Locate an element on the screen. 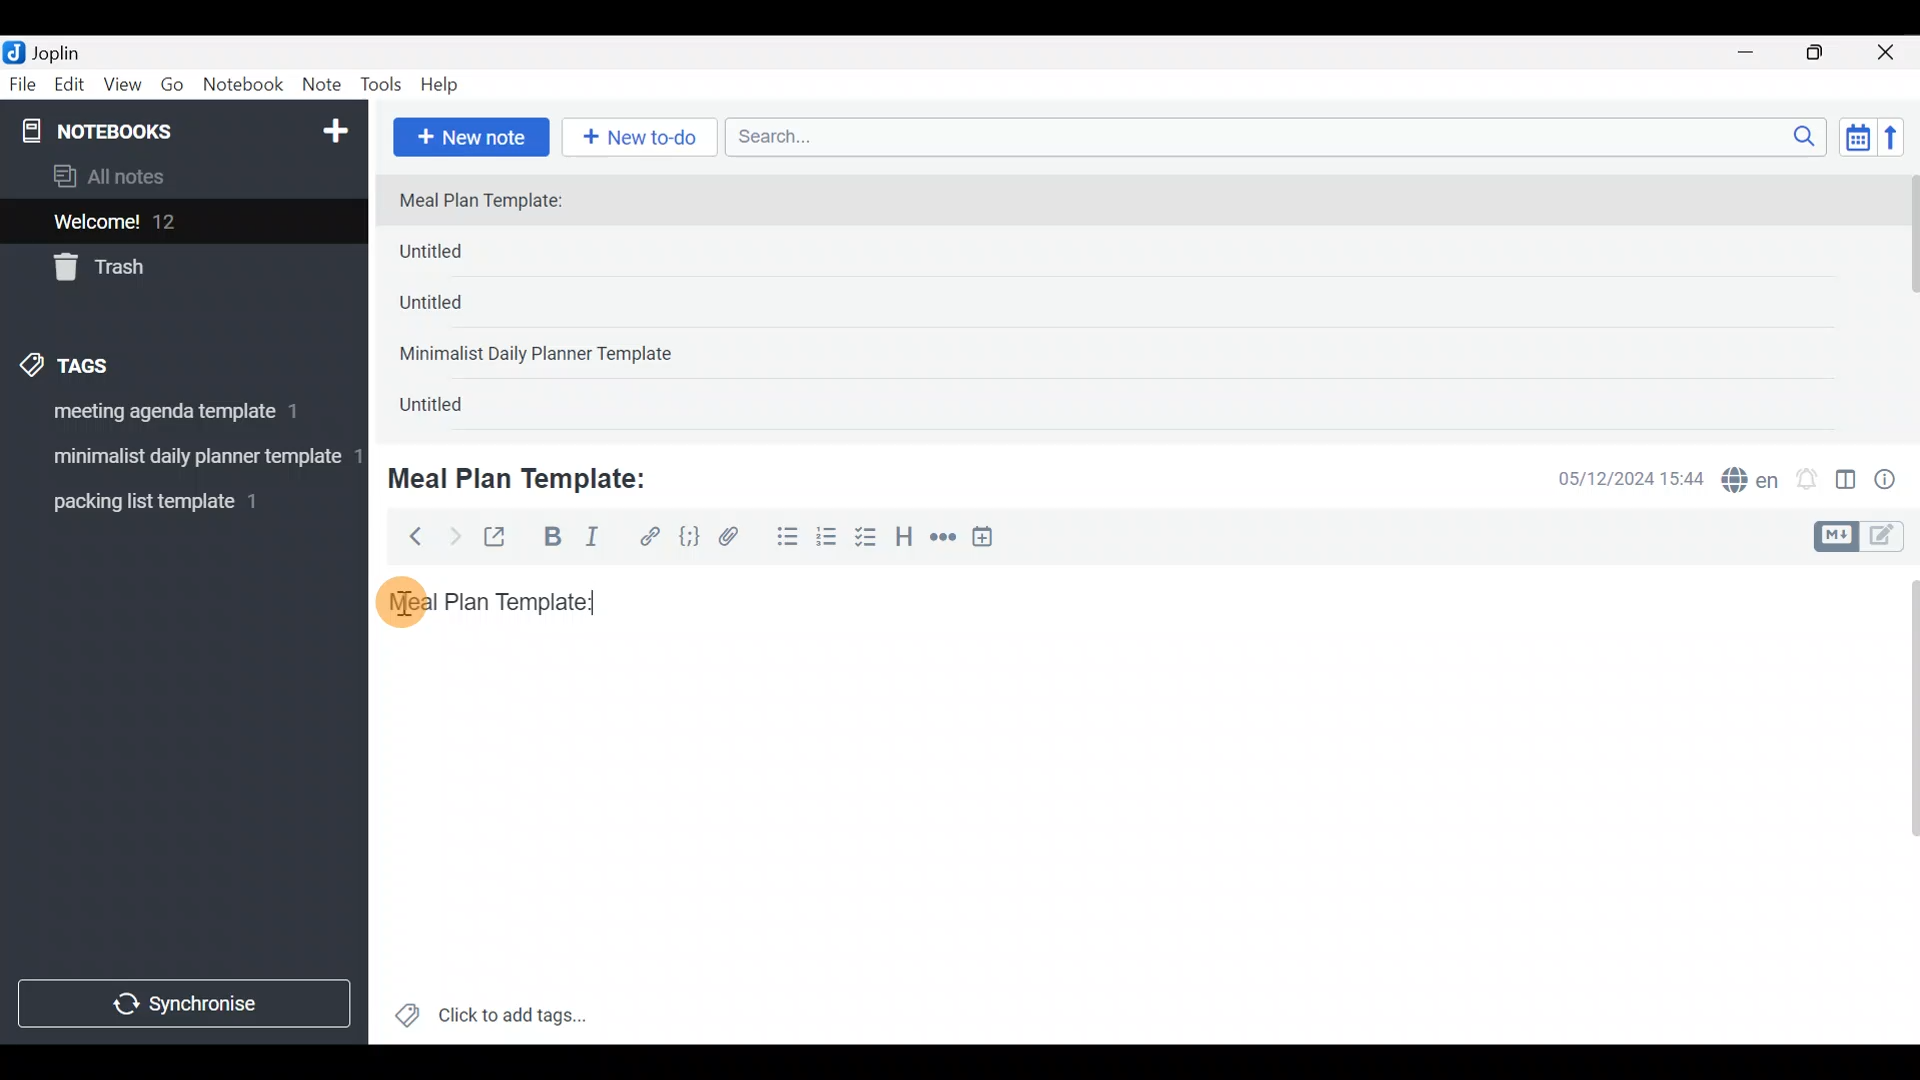  Note properties is located at coordinates (1894, 481).